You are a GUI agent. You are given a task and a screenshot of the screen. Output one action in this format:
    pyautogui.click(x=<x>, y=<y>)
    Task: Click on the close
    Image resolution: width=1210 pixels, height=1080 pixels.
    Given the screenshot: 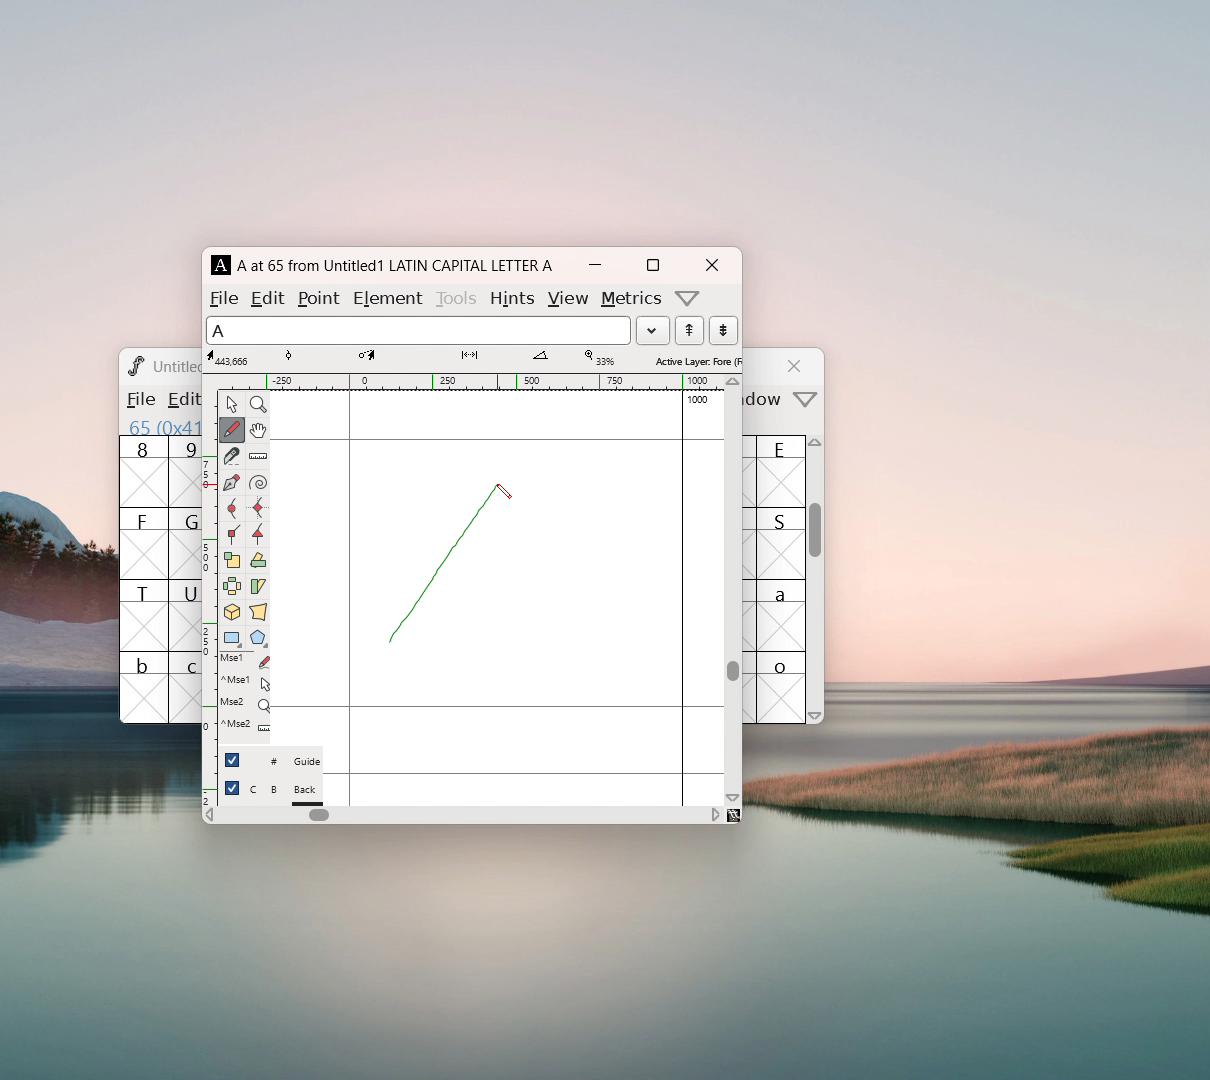 What is the action you would take?
    pyautogui.click(x=797, y=366)
    